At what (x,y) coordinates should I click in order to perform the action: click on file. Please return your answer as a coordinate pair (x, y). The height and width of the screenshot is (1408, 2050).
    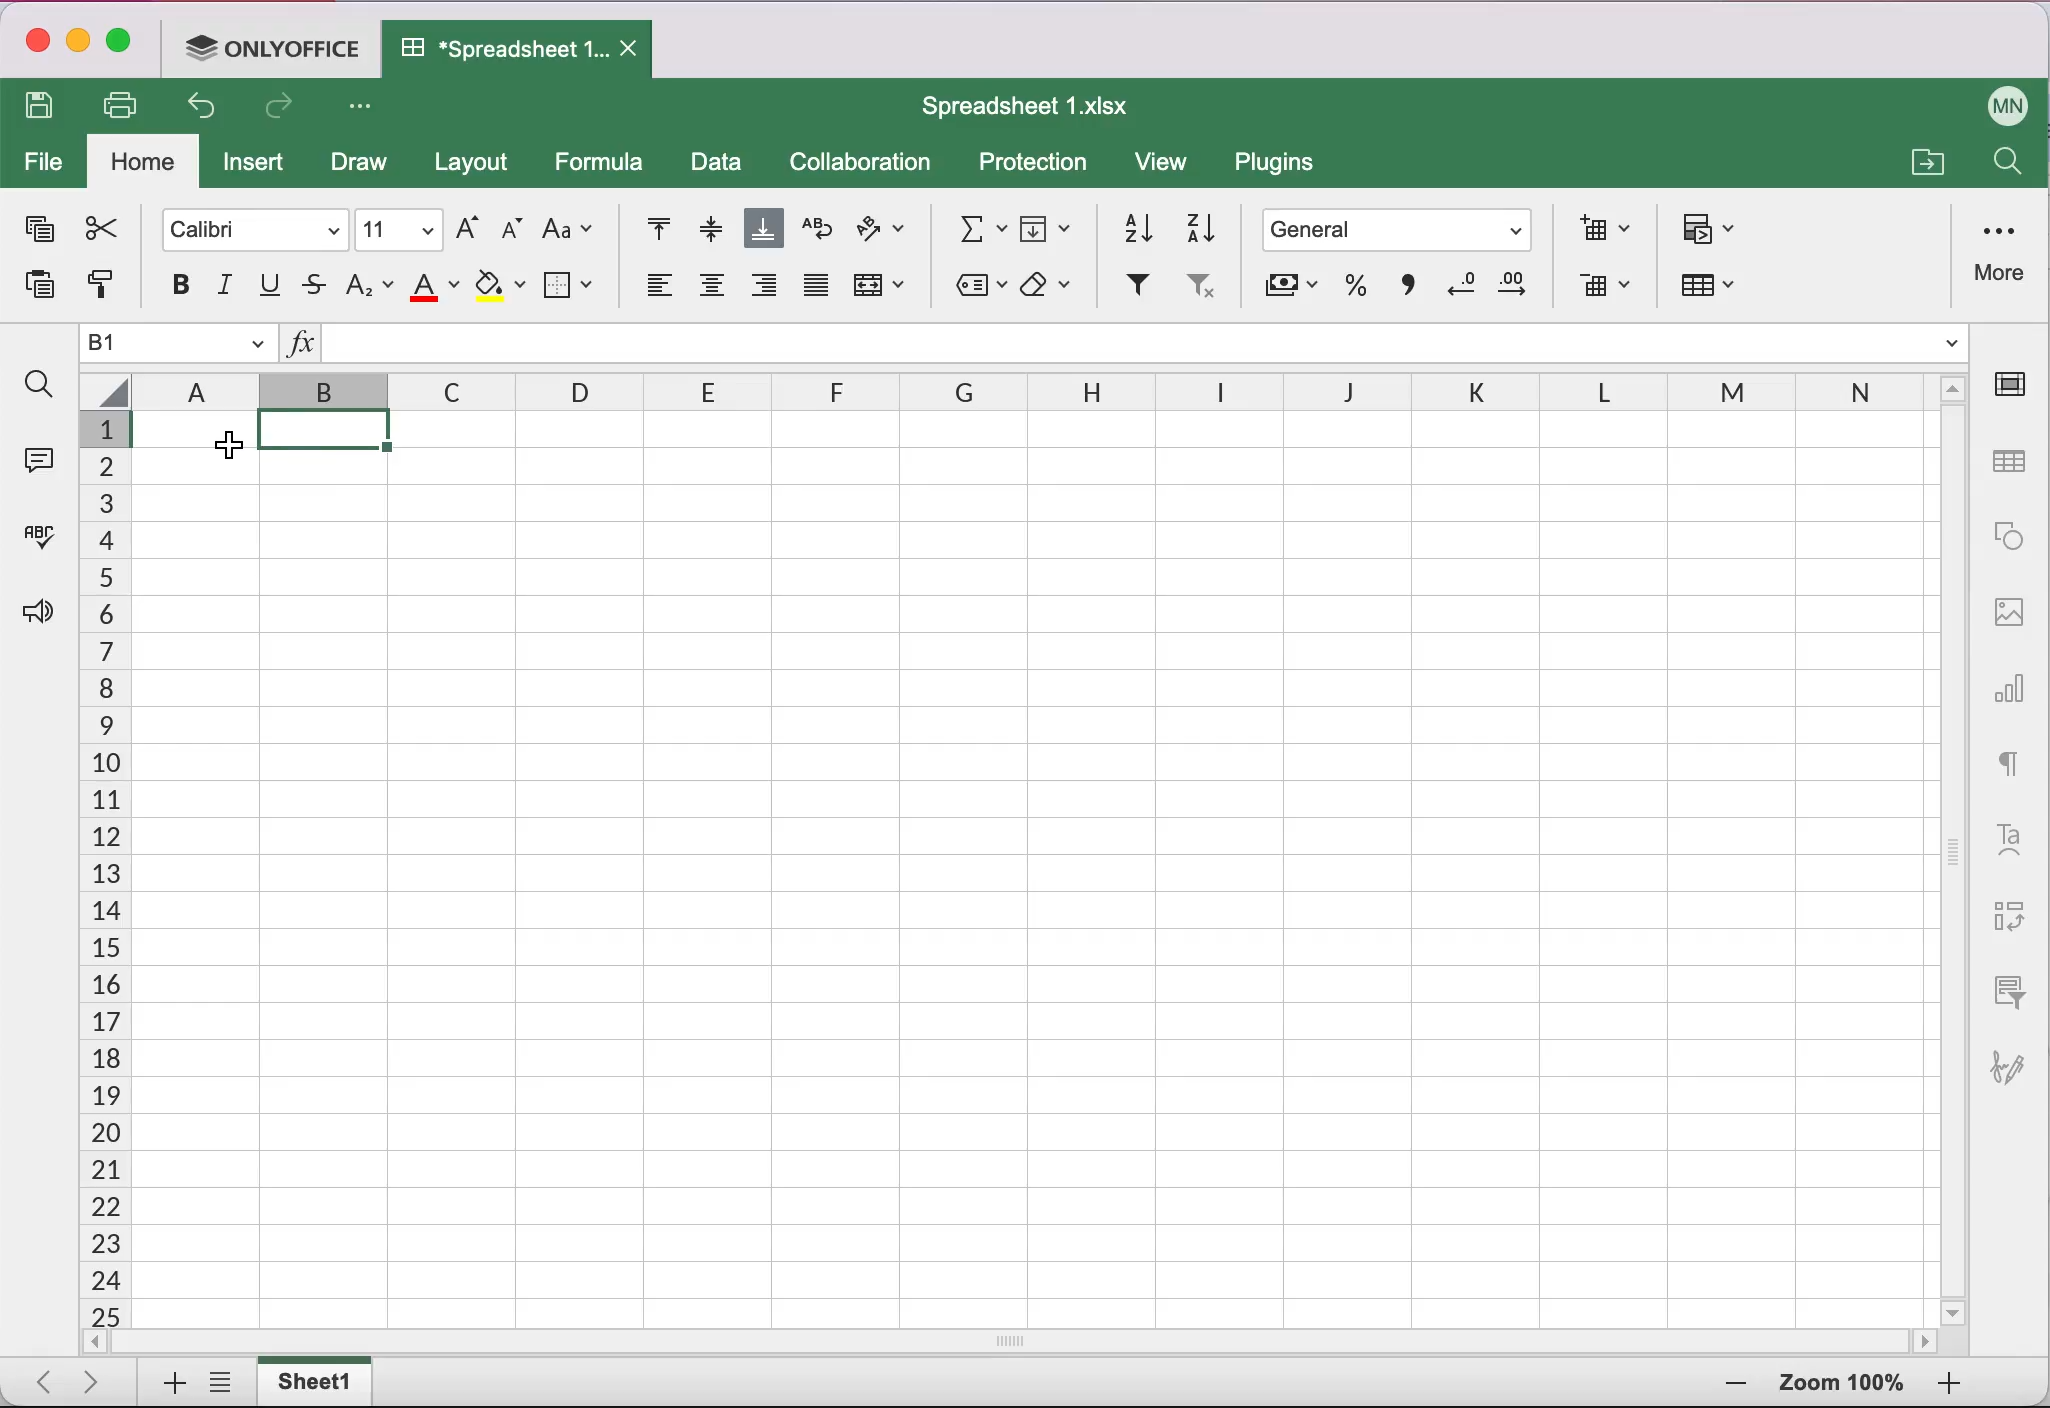
    Looking at the image, I should click on (44, 164).